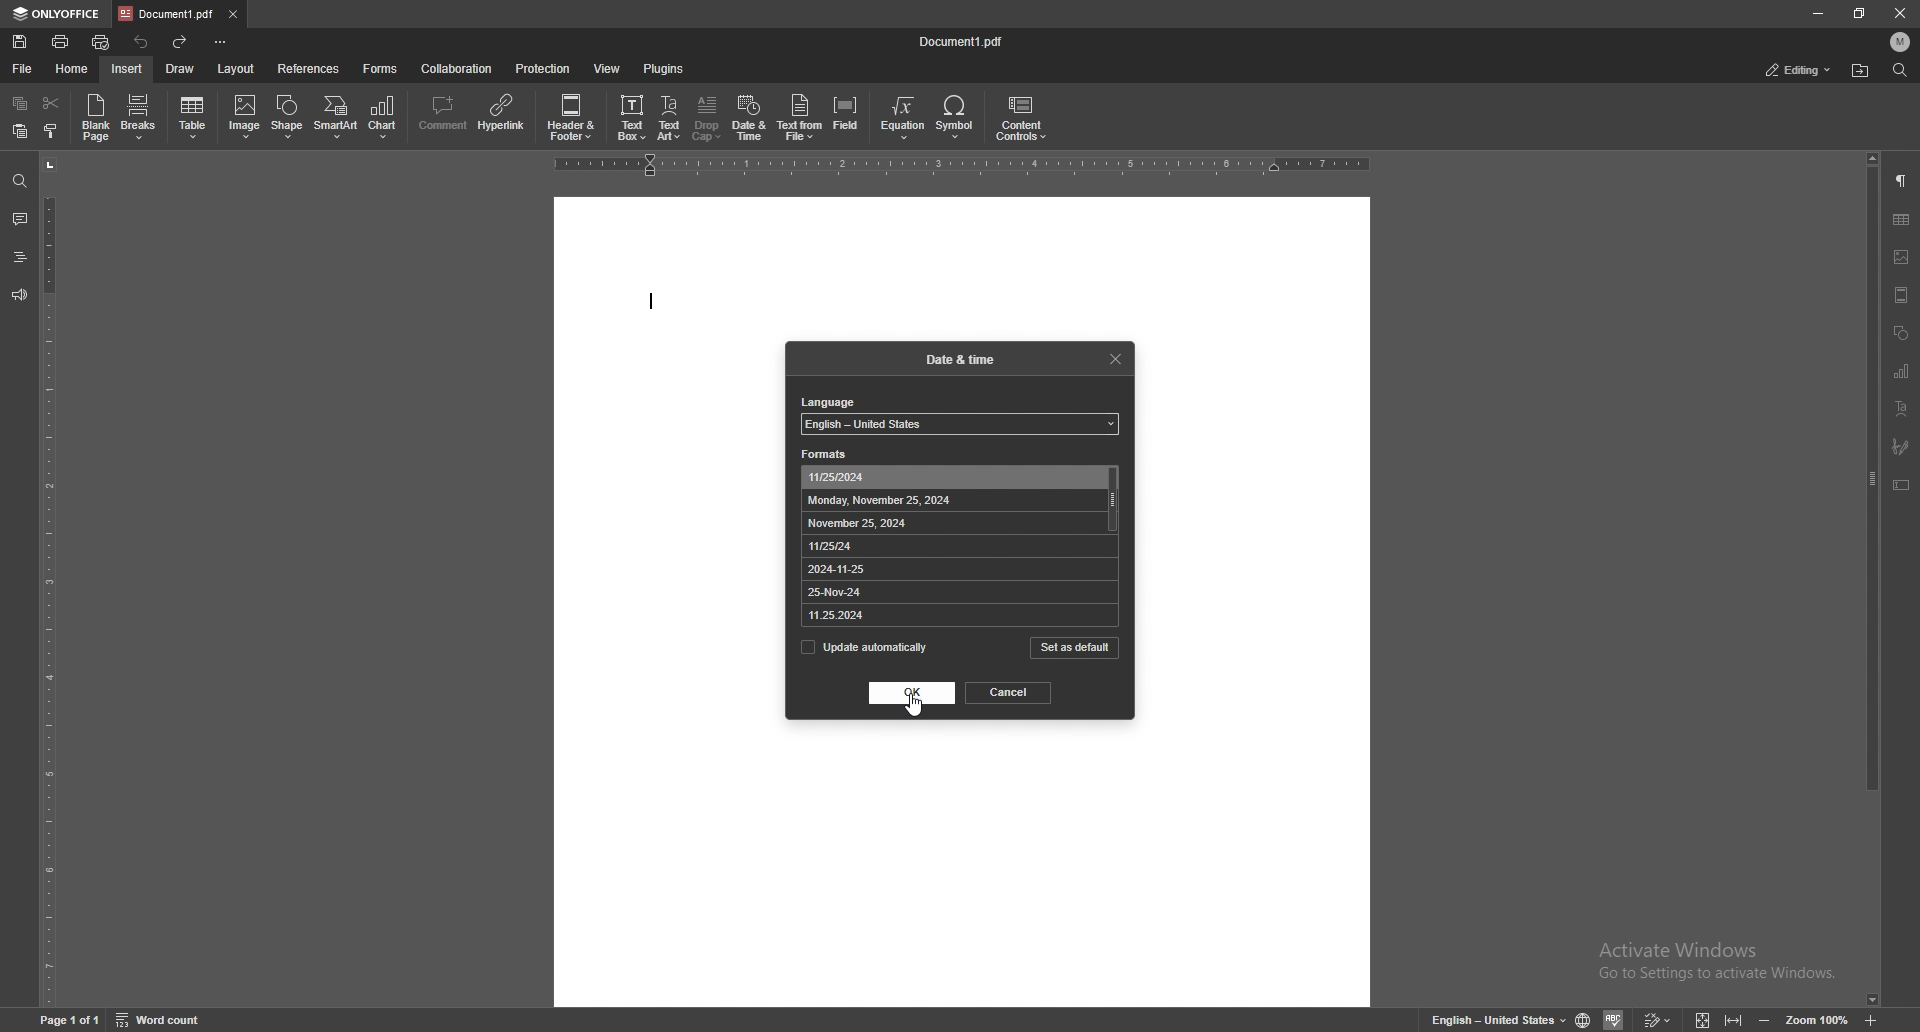 The width and height of the screenshot is (1920, 1032). I want to click on scroll bar, so click(1113, 499).